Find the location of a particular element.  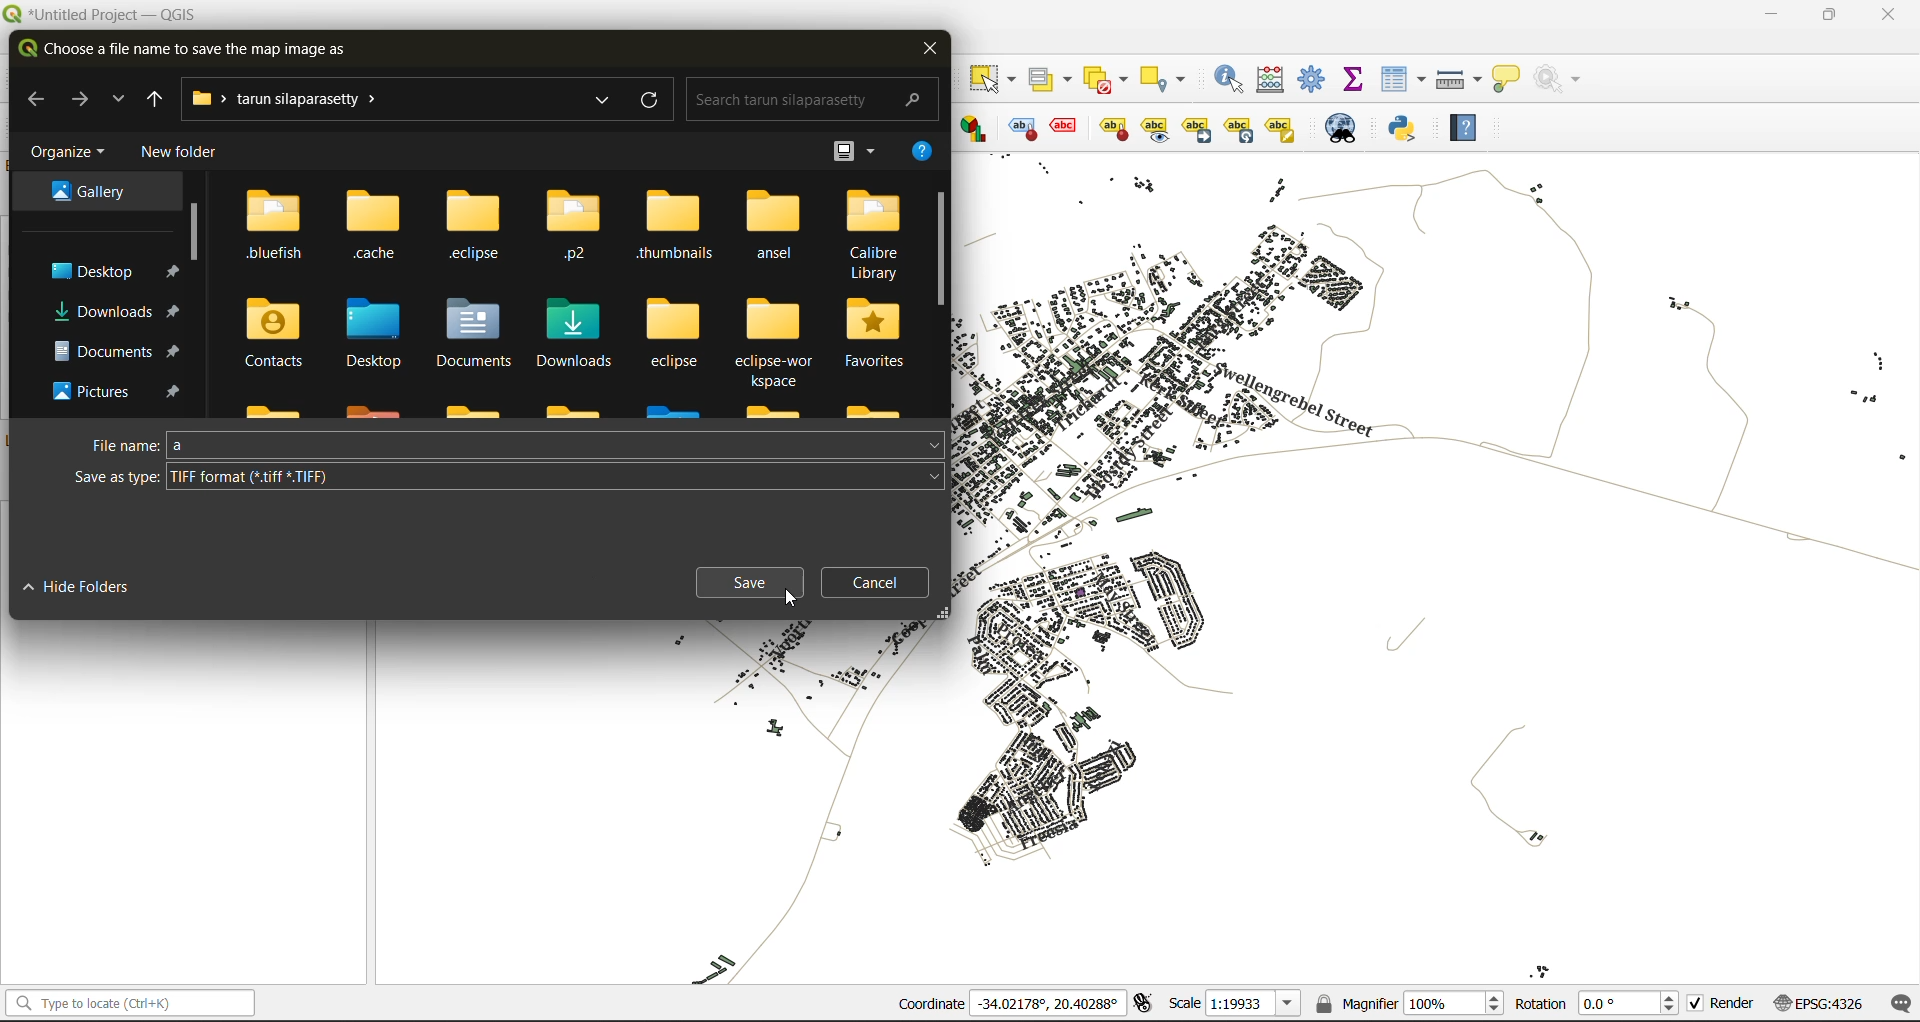

view is located at coordinates (854, 149).